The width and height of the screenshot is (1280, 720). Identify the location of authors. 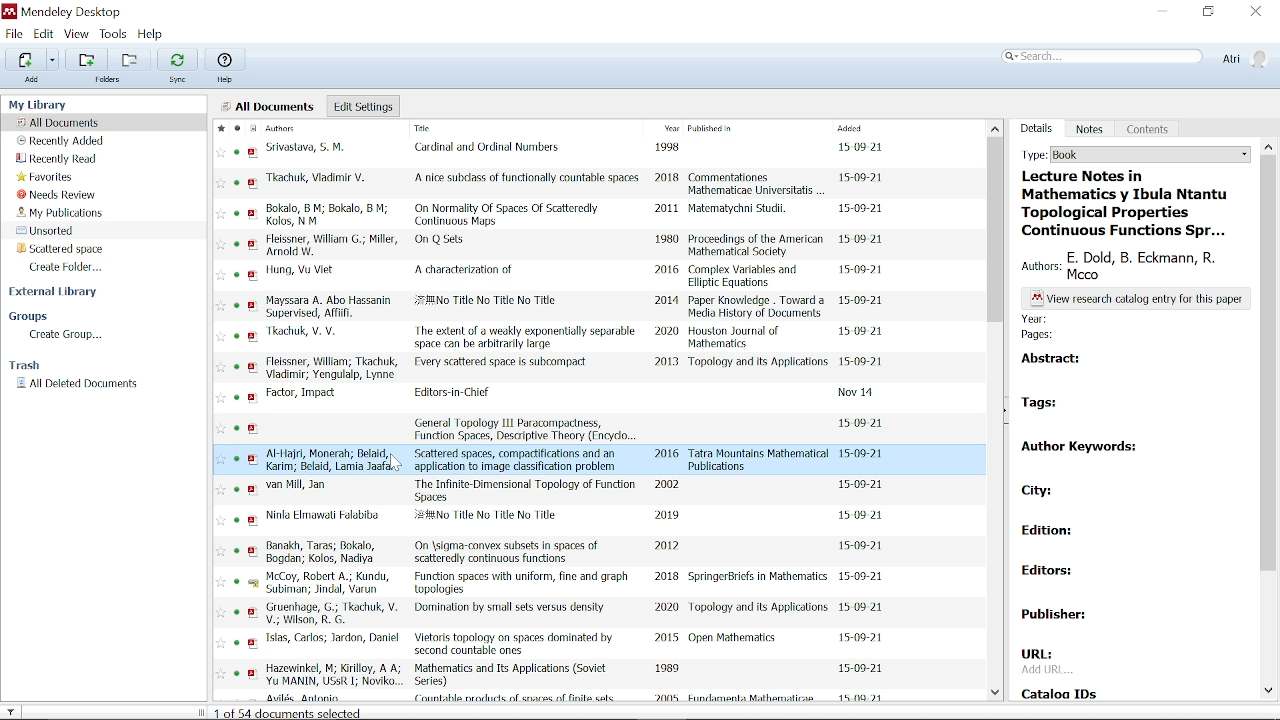
(330, 307).